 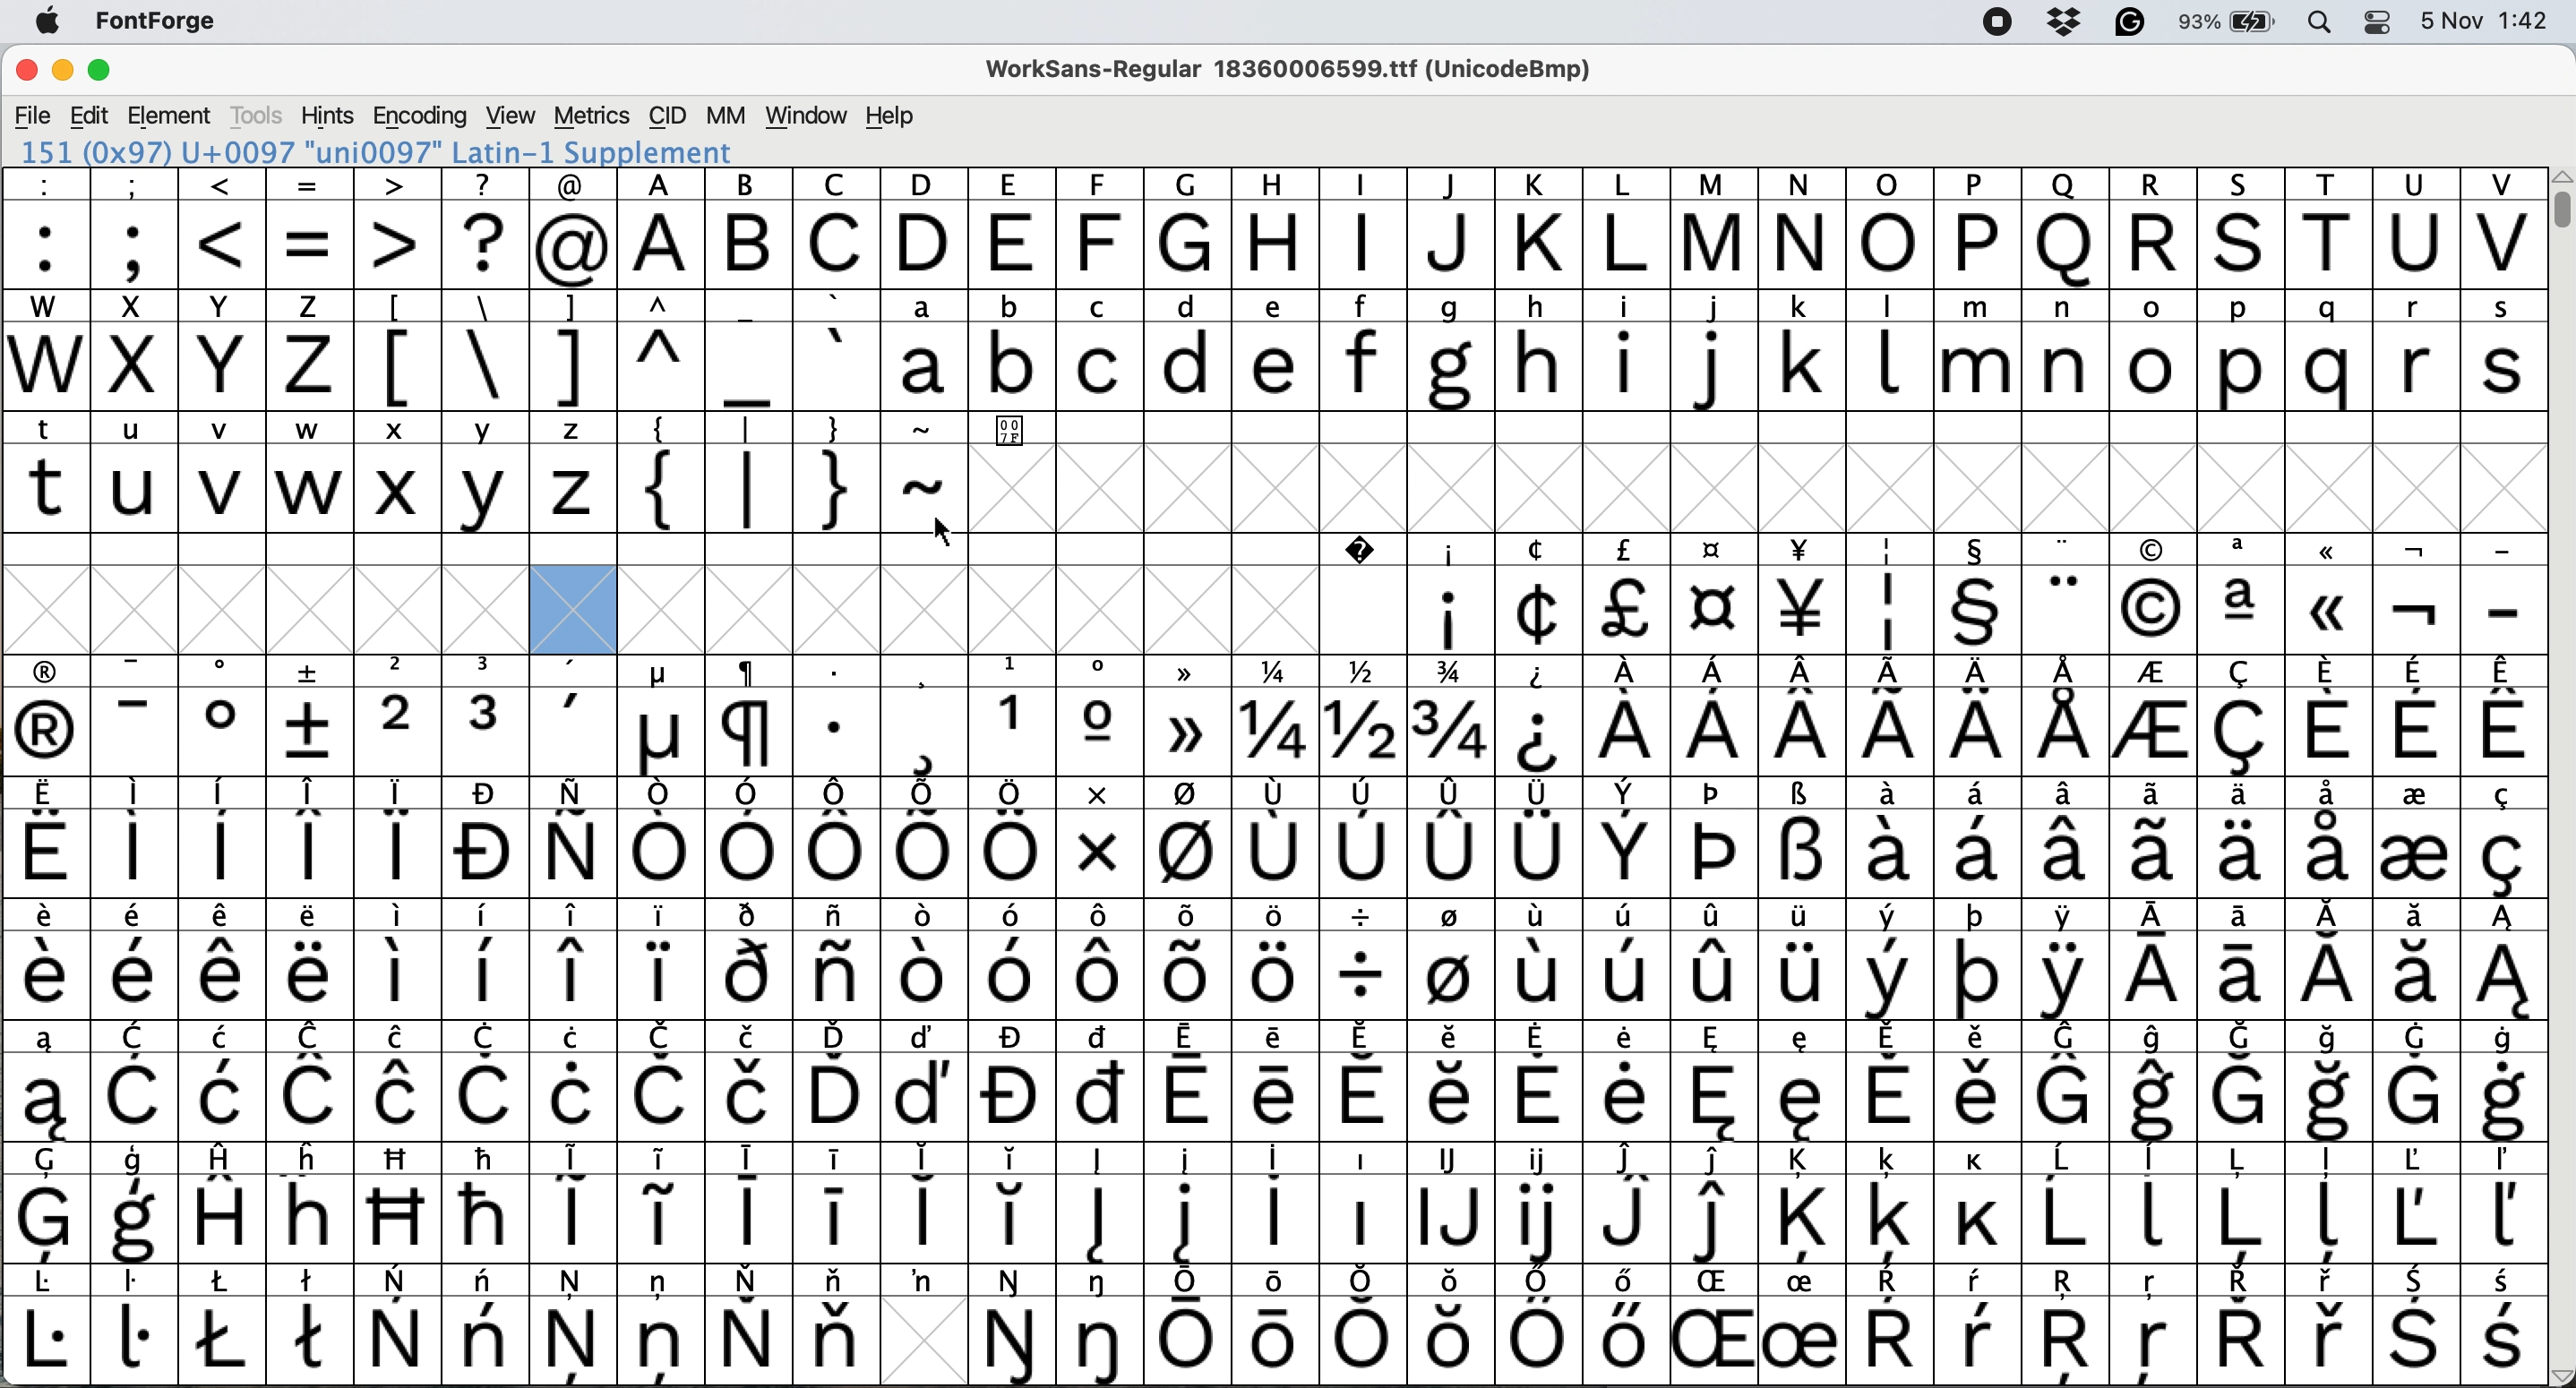 I want to click on symbol, so click(x=2068, y=1203).